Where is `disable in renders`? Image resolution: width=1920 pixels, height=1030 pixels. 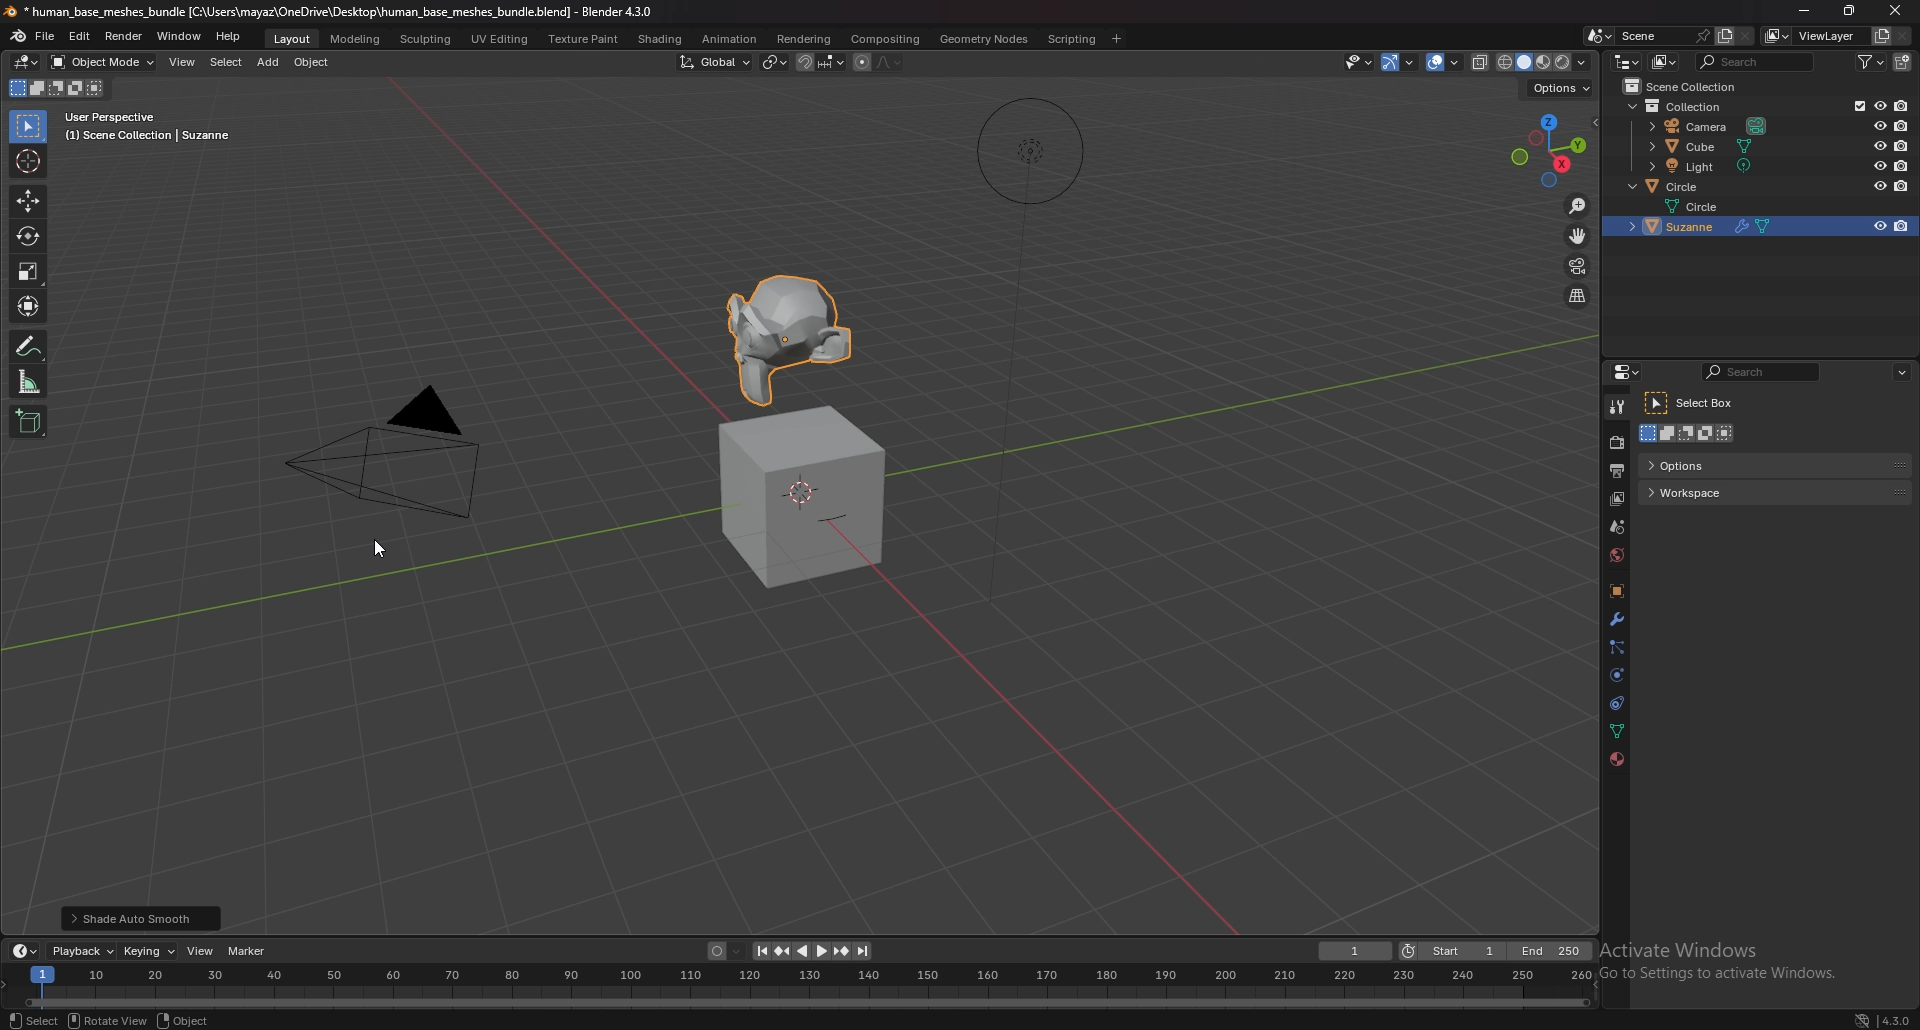 disable in renders is located at coordinates (1901, 106).